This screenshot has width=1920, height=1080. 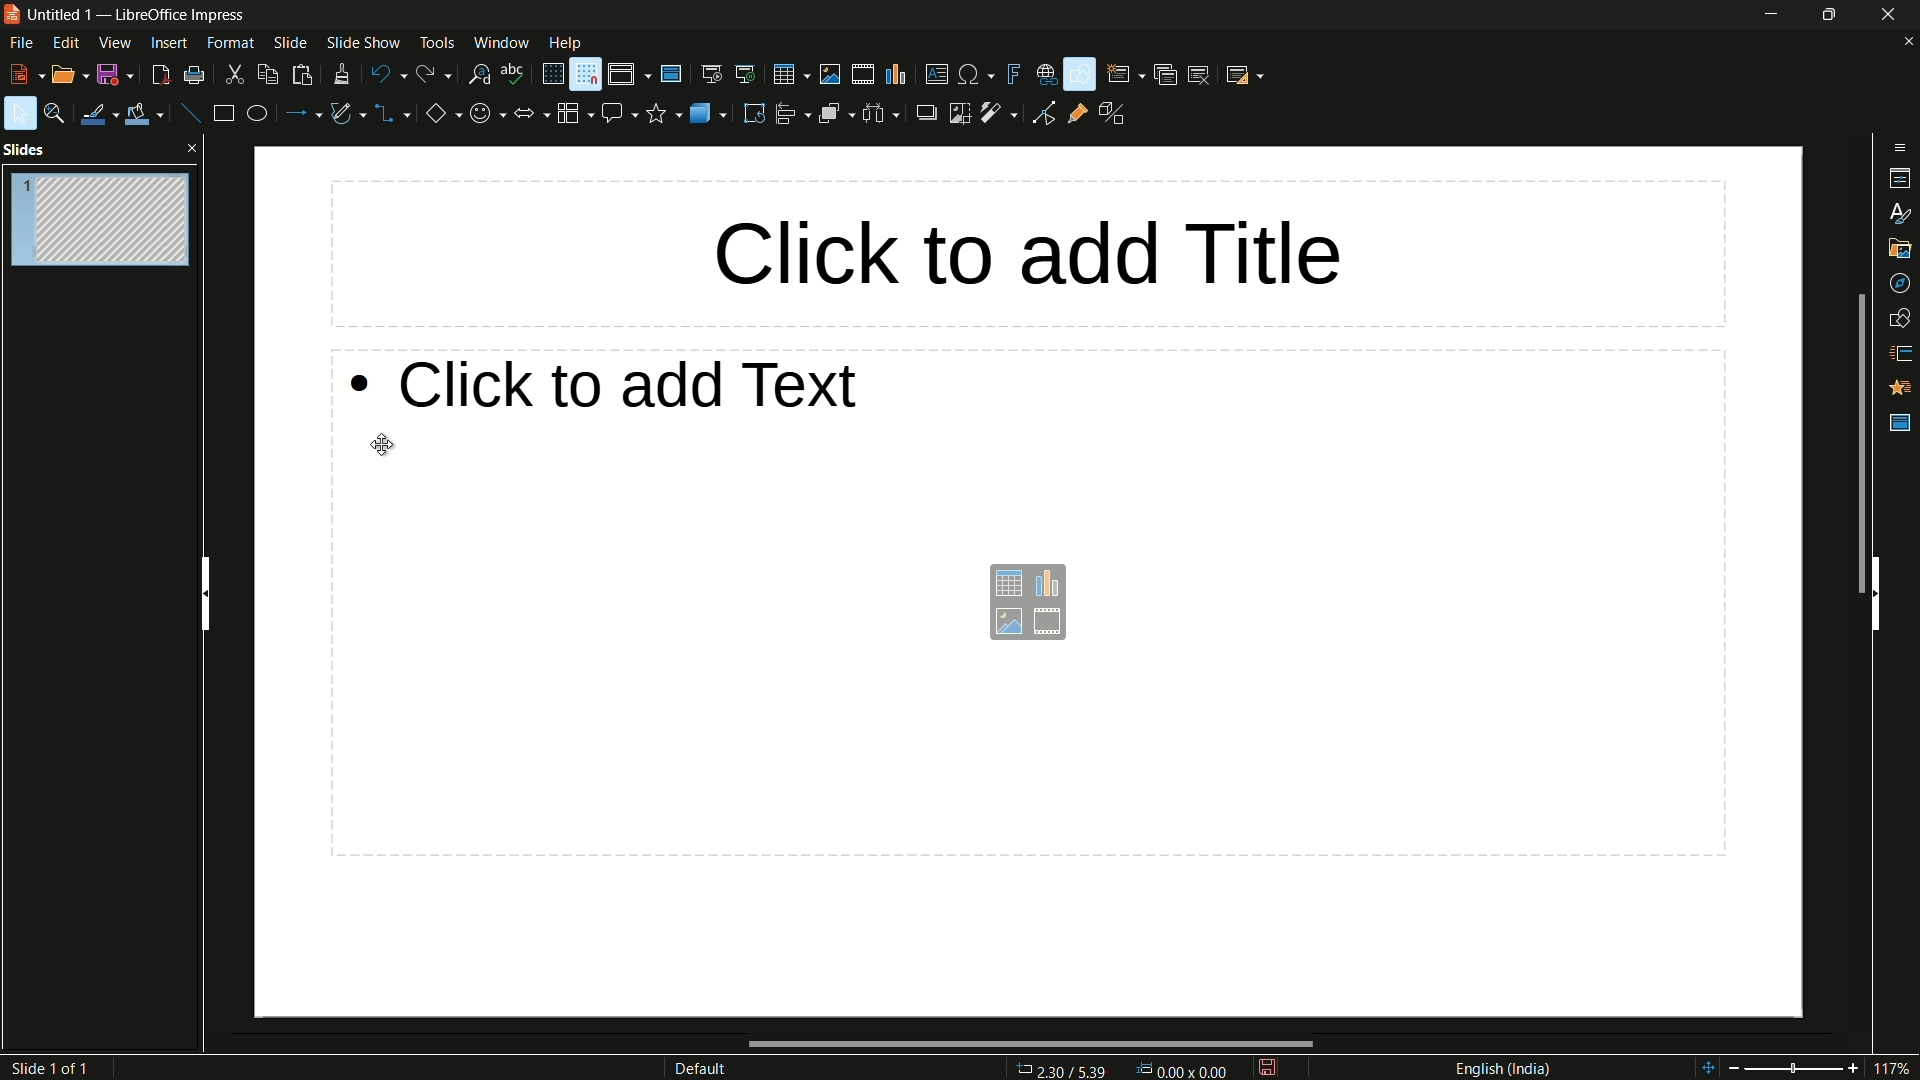 What do you see at coordinates (501, 43) in the screenshot?
I see `window menu` at bounding box center [501, 43].